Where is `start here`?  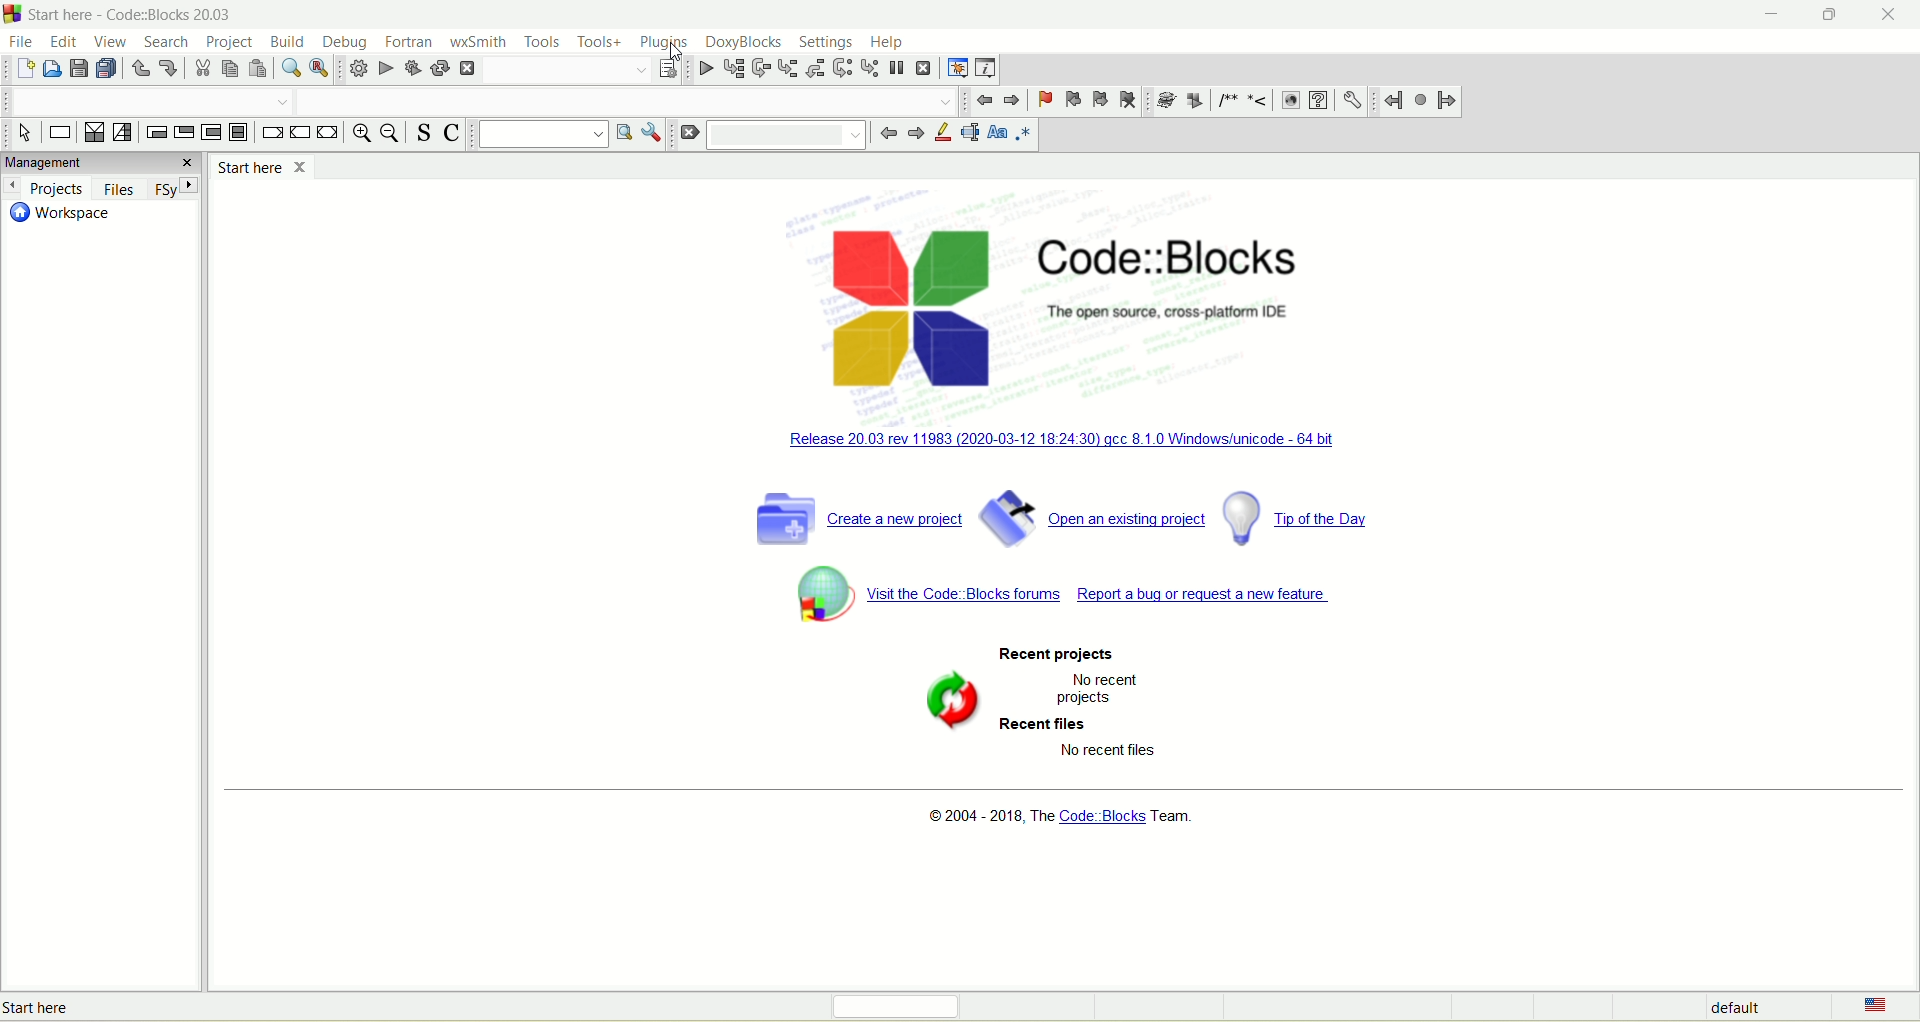
start here is located at coordinates (261, 166).